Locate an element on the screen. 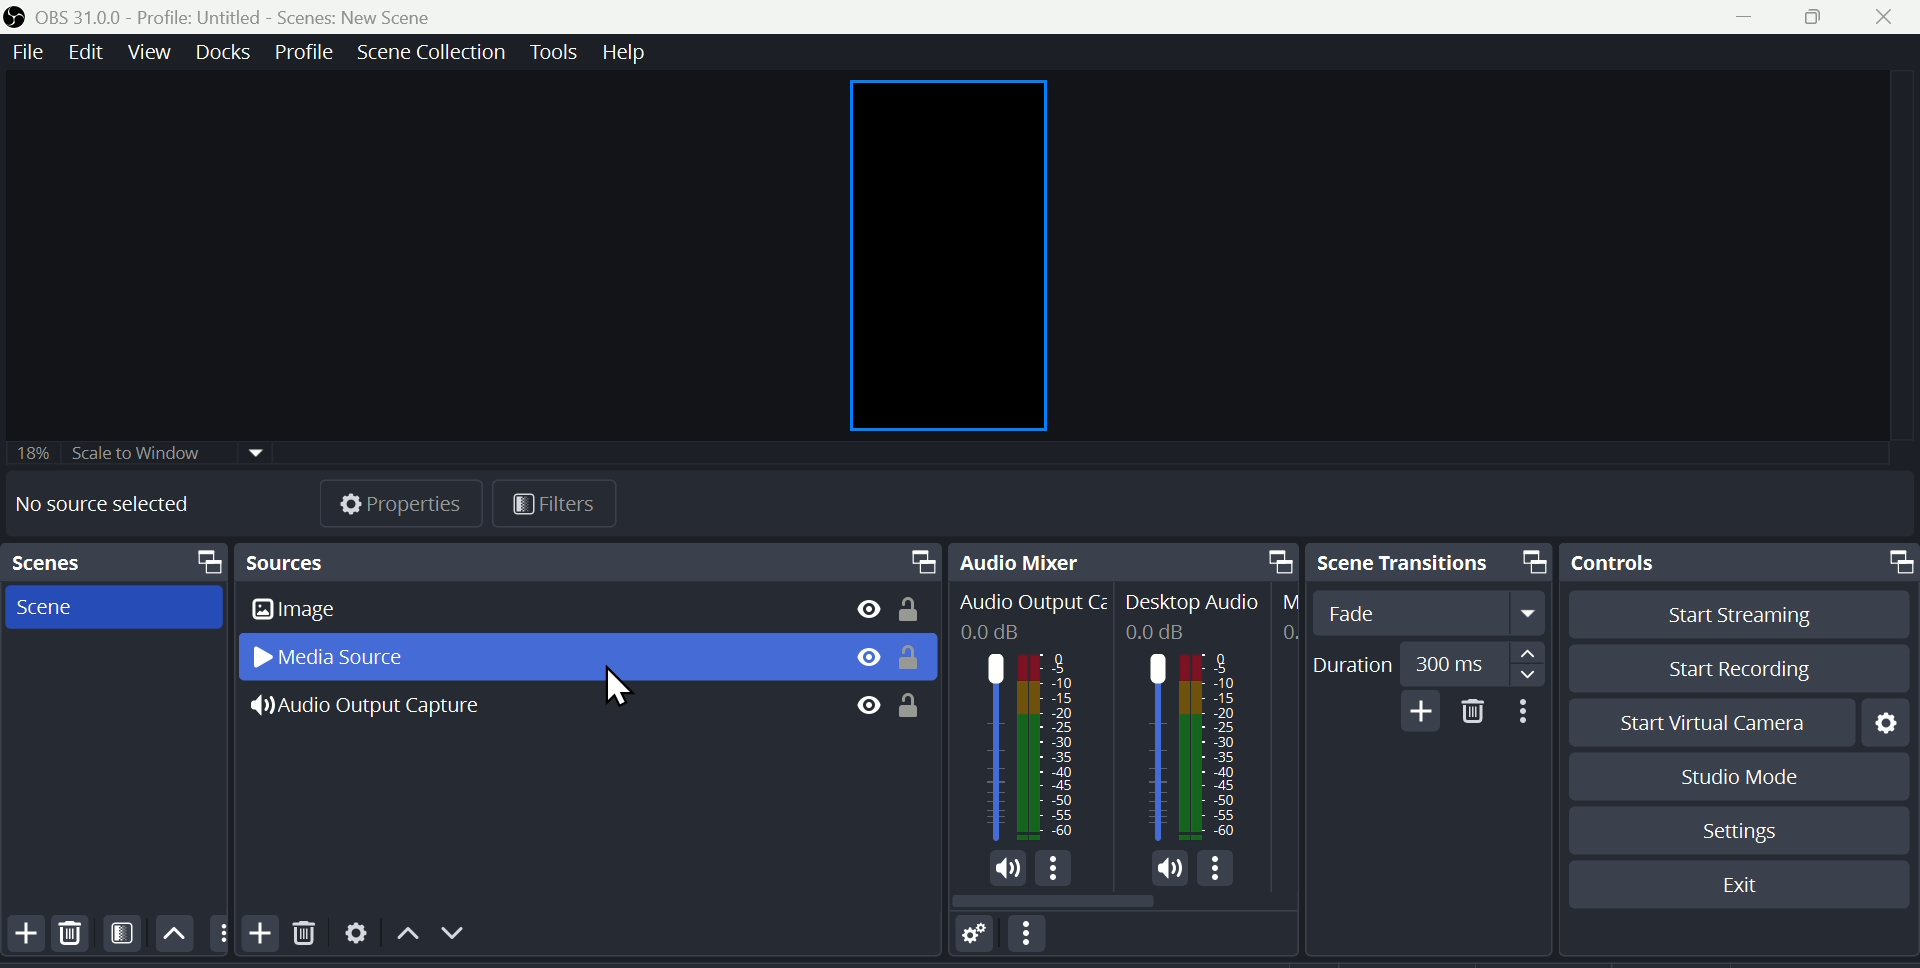 This screenshot has height=968, width=1920. Controls is located at coordinates (1743, 563).